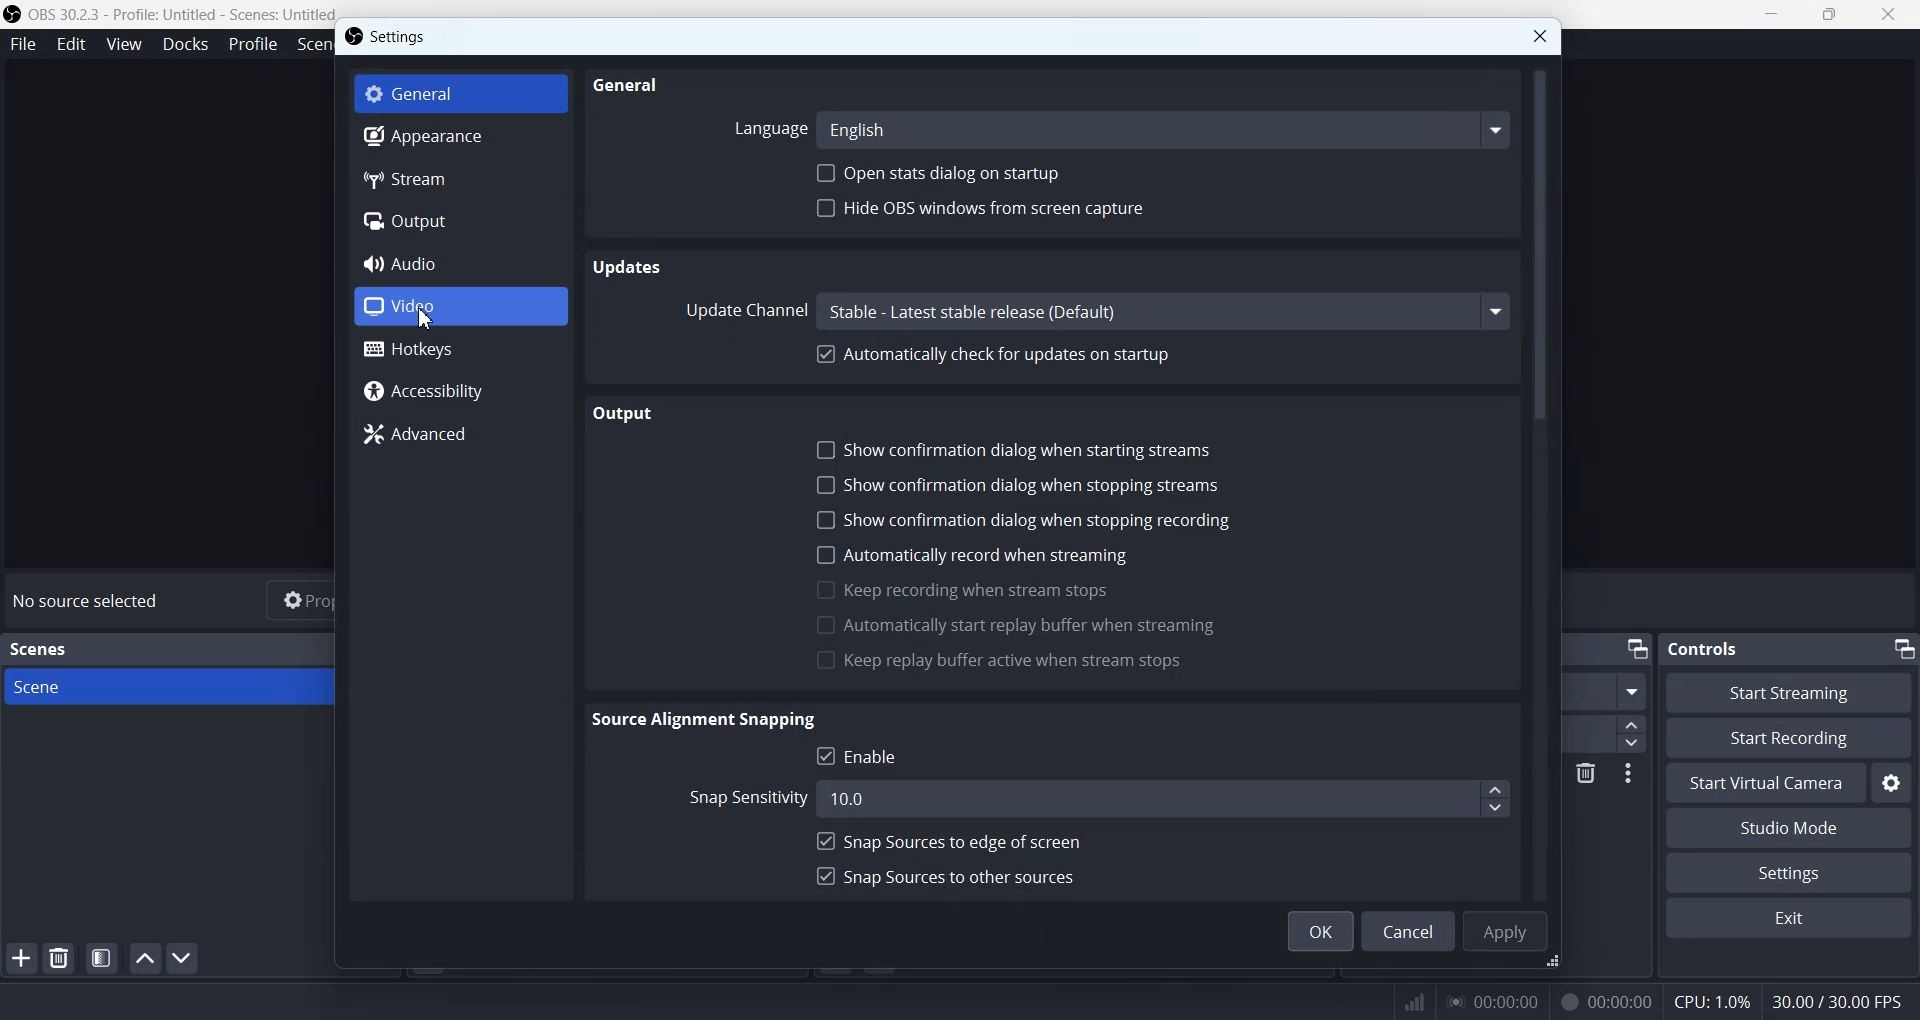  I want to click on 30.00 / 30.00 FPS, so click(1842, 1001).